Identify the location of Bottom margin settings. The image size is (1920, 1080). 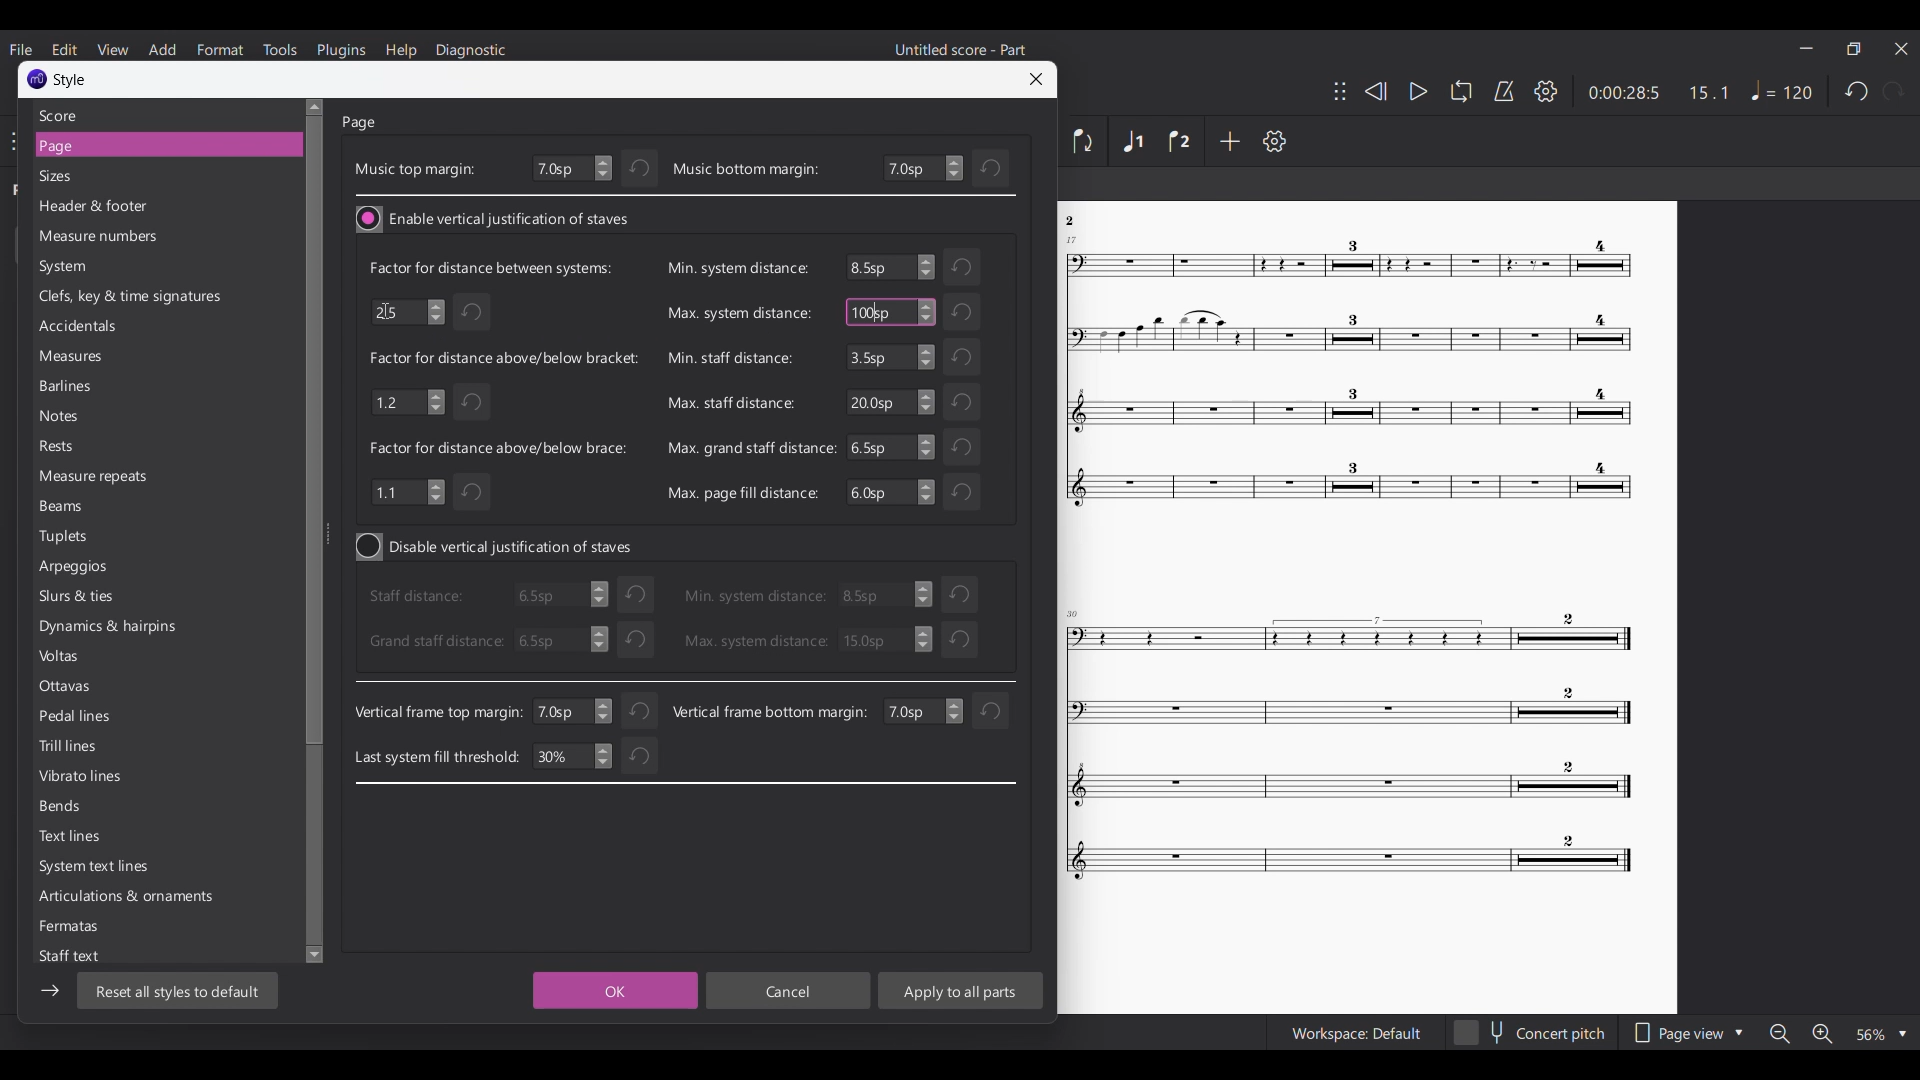
(923, 168).